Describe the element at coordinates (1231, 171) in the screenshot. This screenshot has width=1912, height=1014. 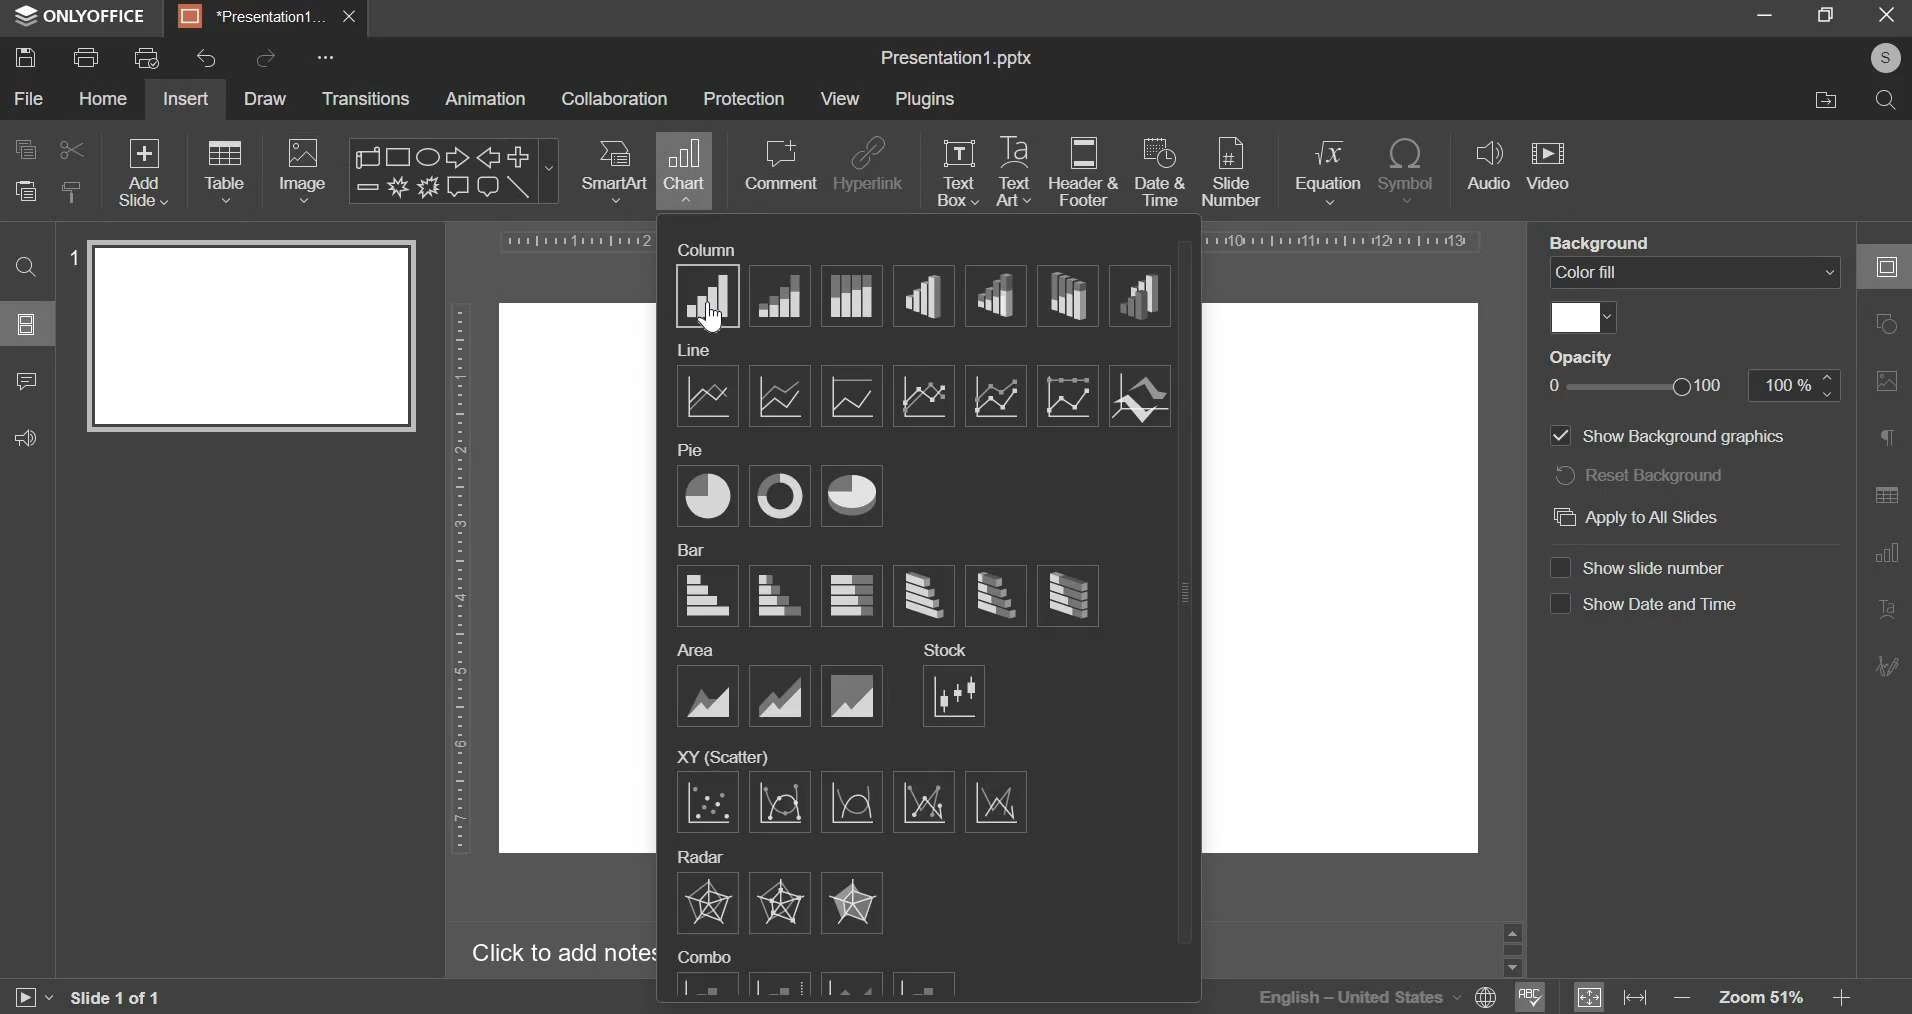
I see `slide number` at that location.